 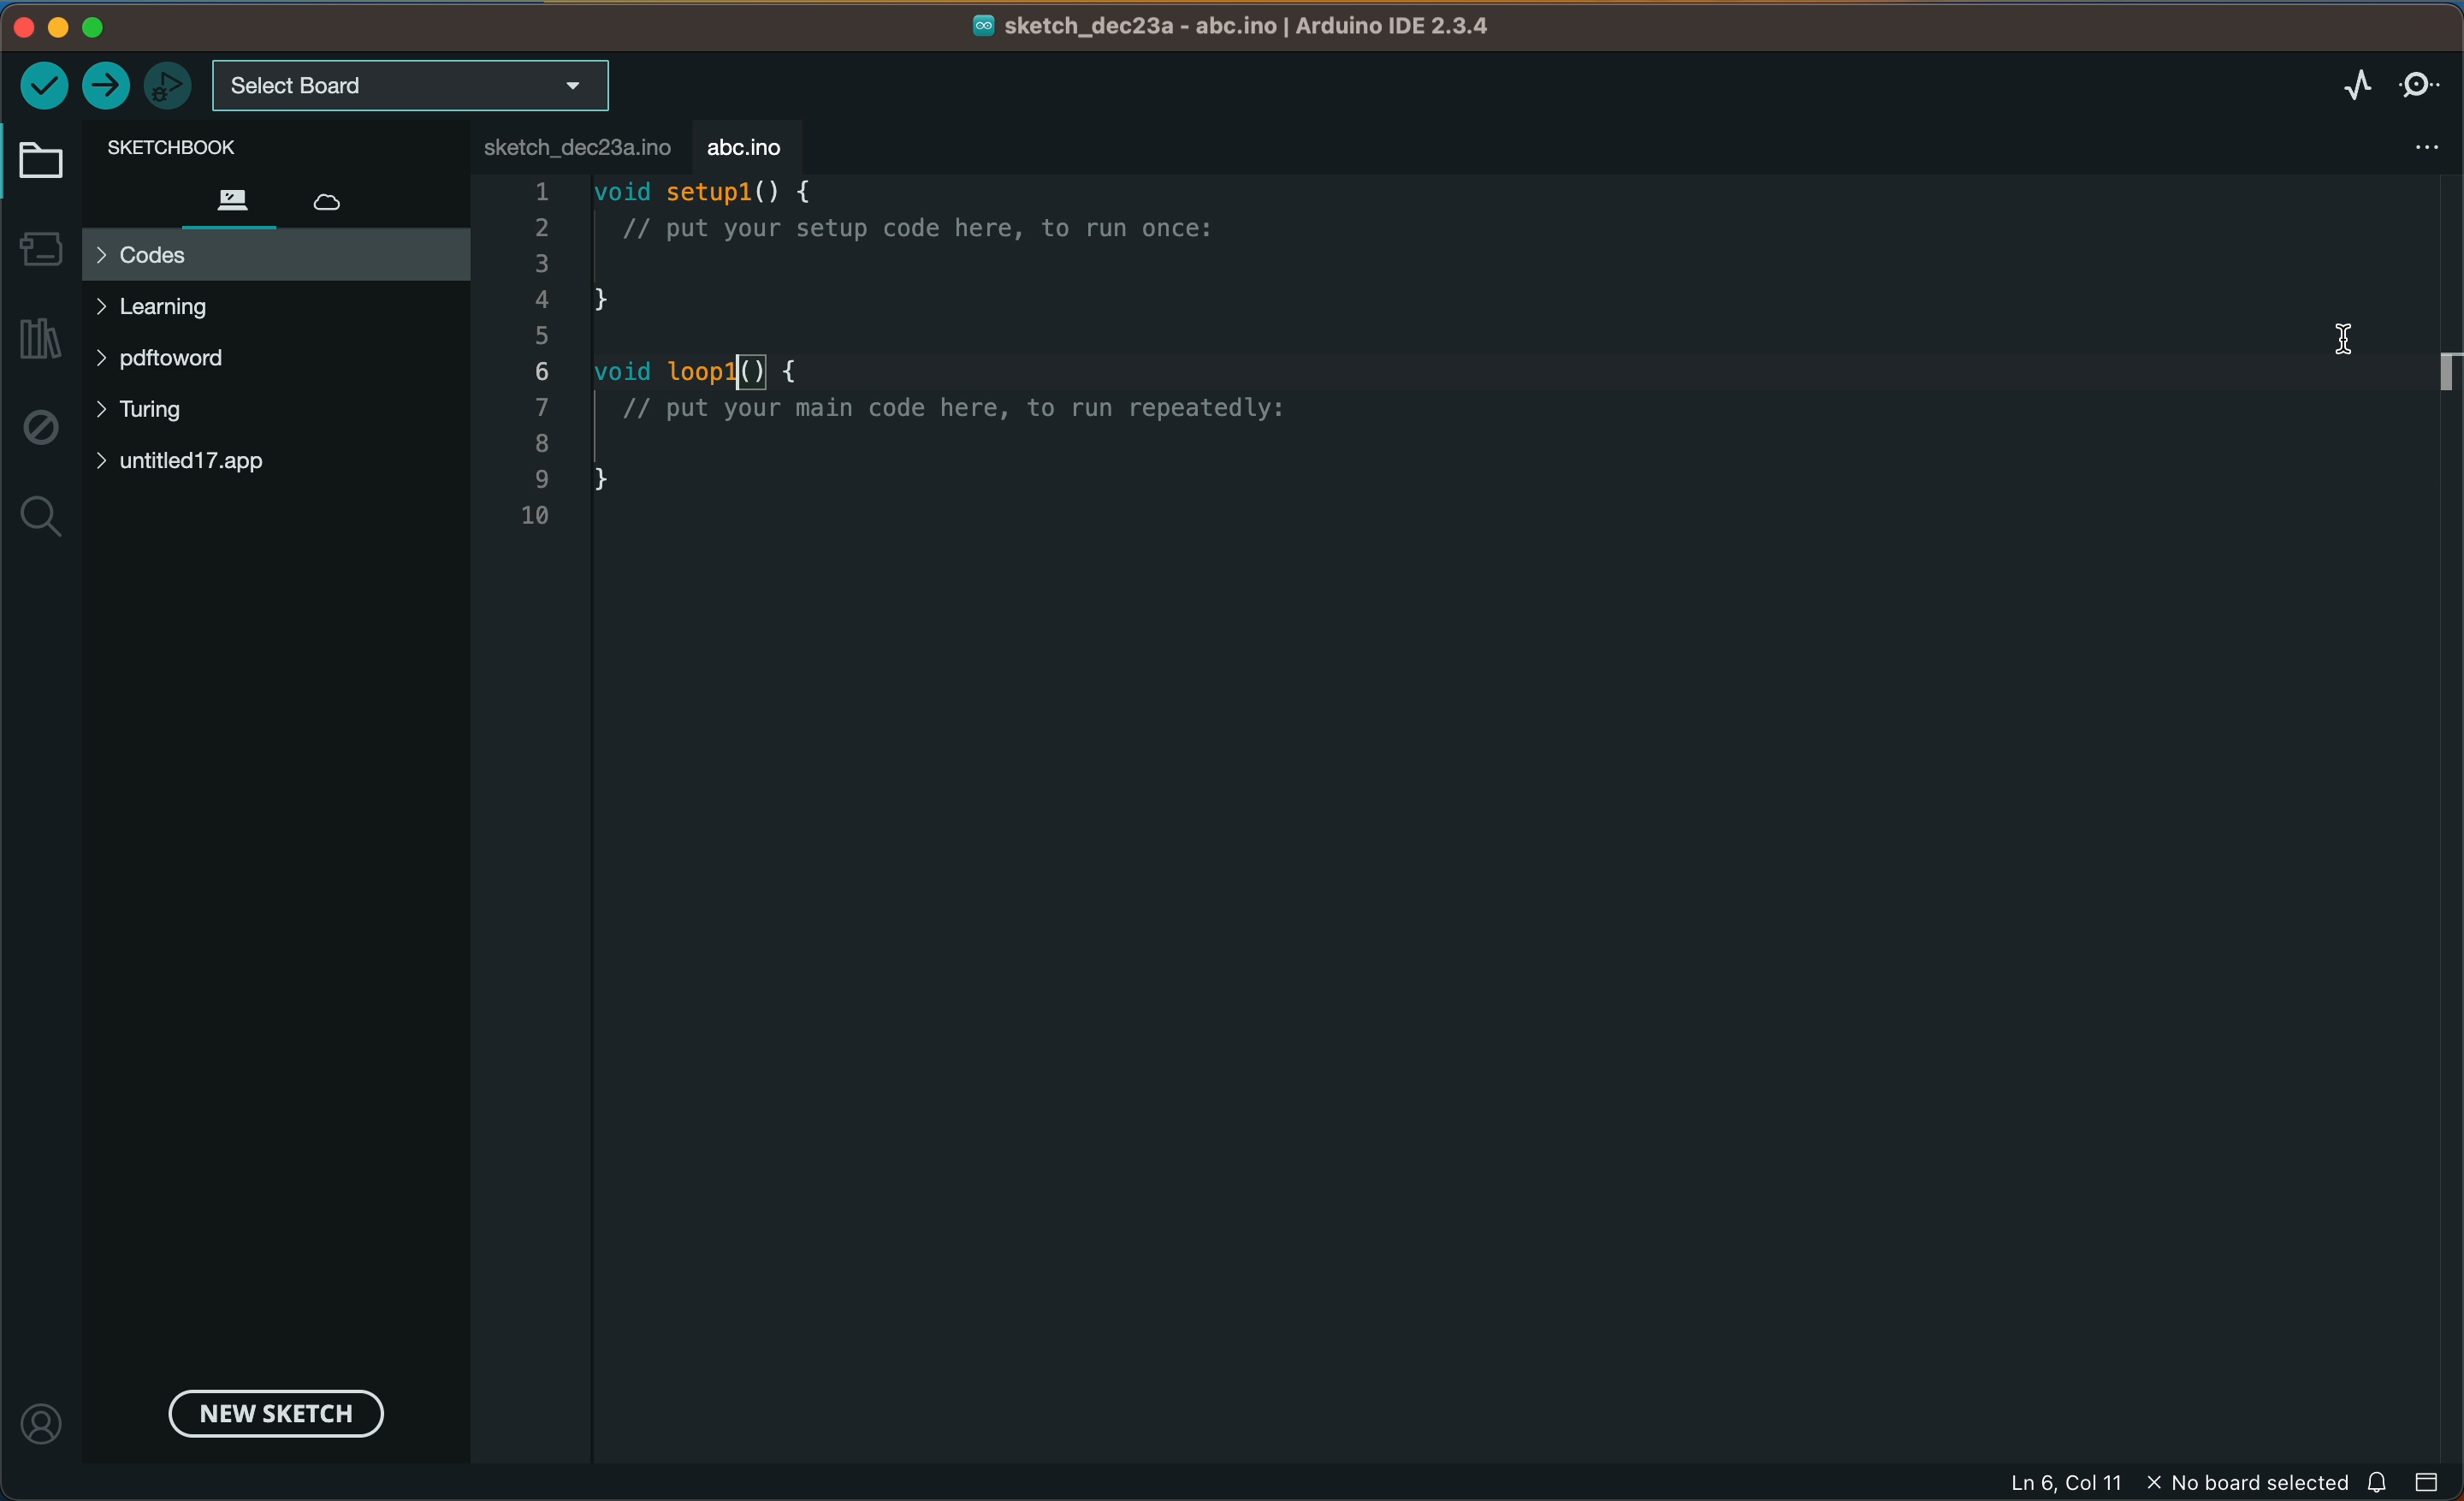 What do you see at coordinates (1263, 27) in the screenshot?
I see `file name` at bounding box center [1263, 27].